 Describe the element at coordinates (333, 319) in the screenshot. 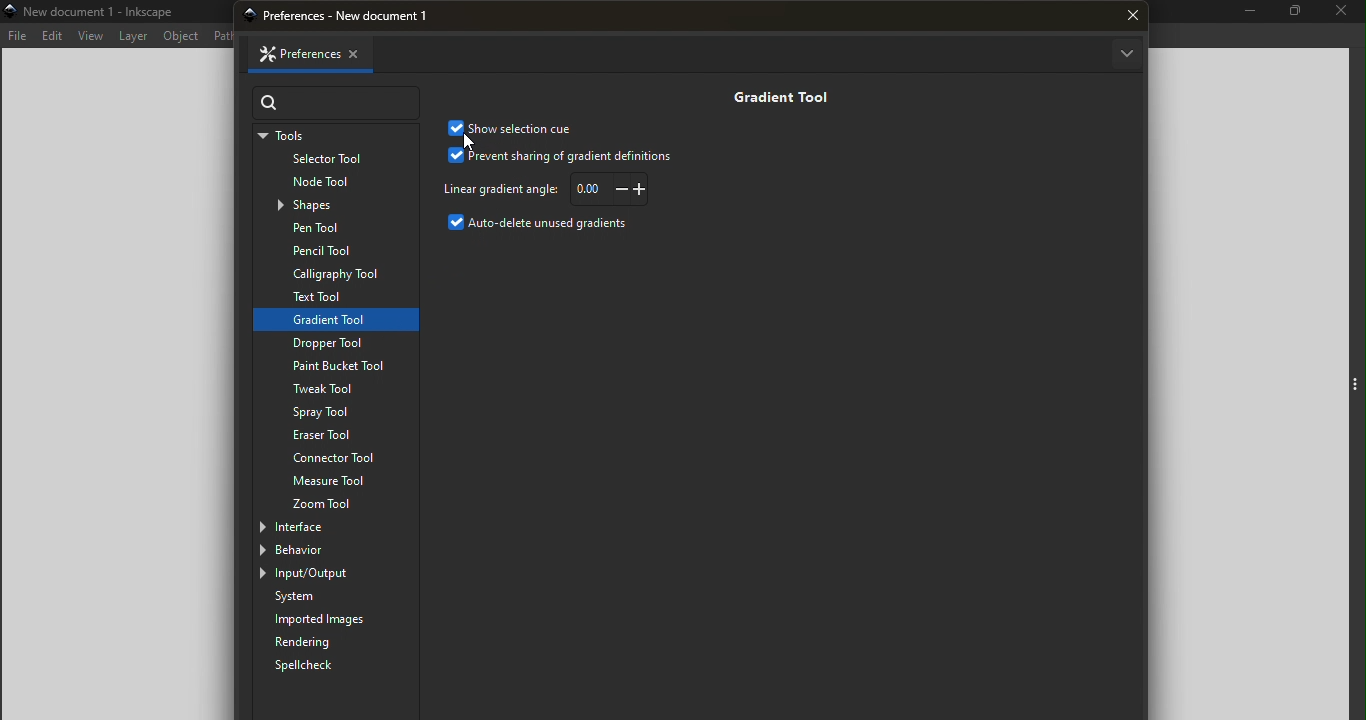

I see `gradient tool` at that location.